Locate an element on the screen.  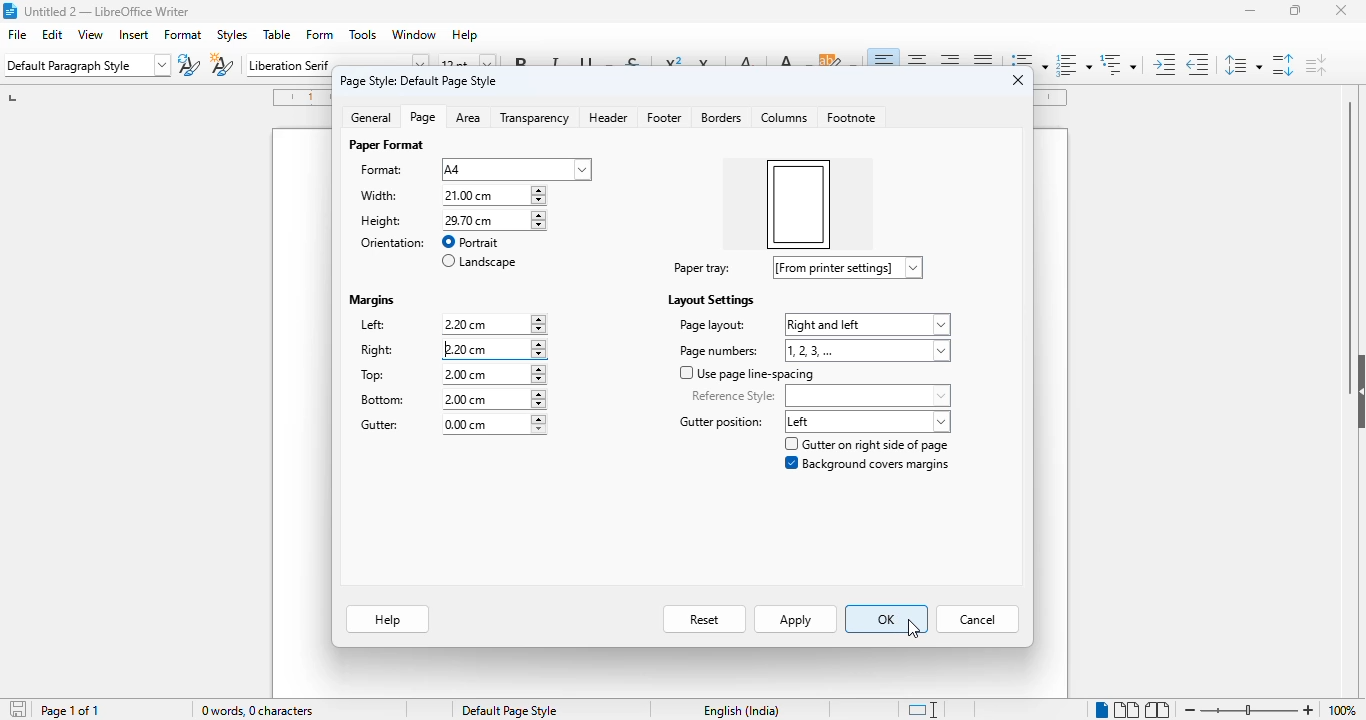
page is located at coordinates (424, 117).